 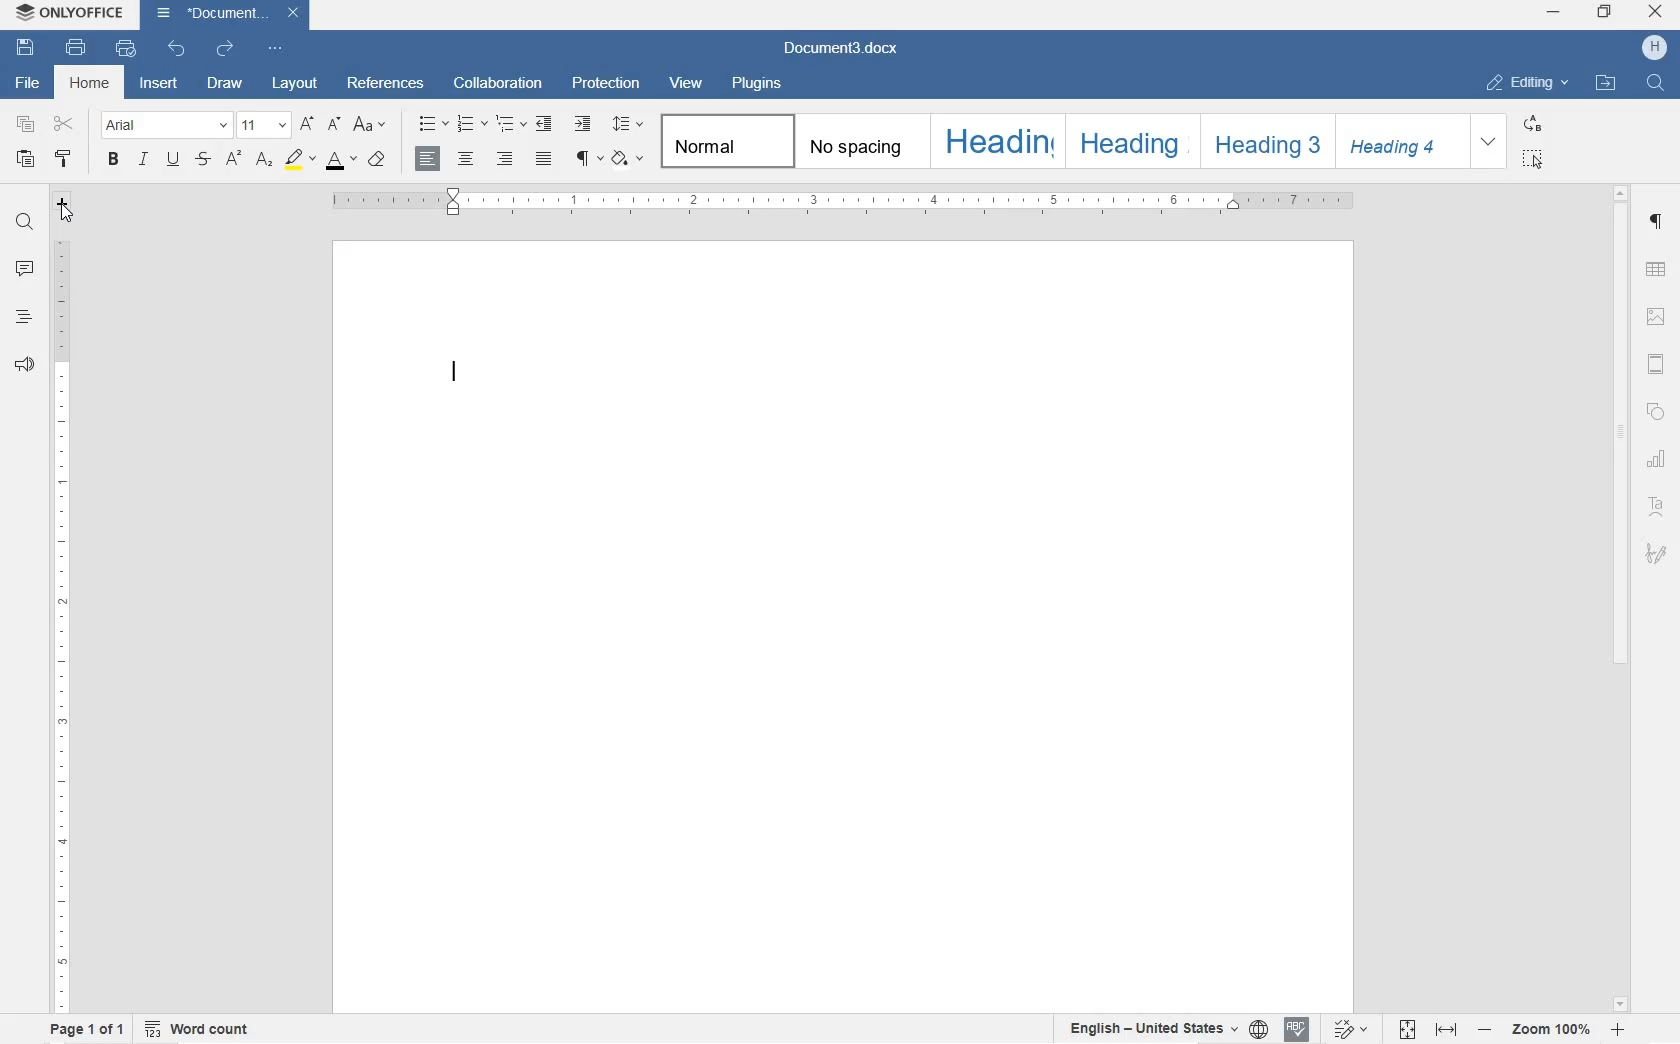 I want to click on FIND, so click(x=1656, y=82).